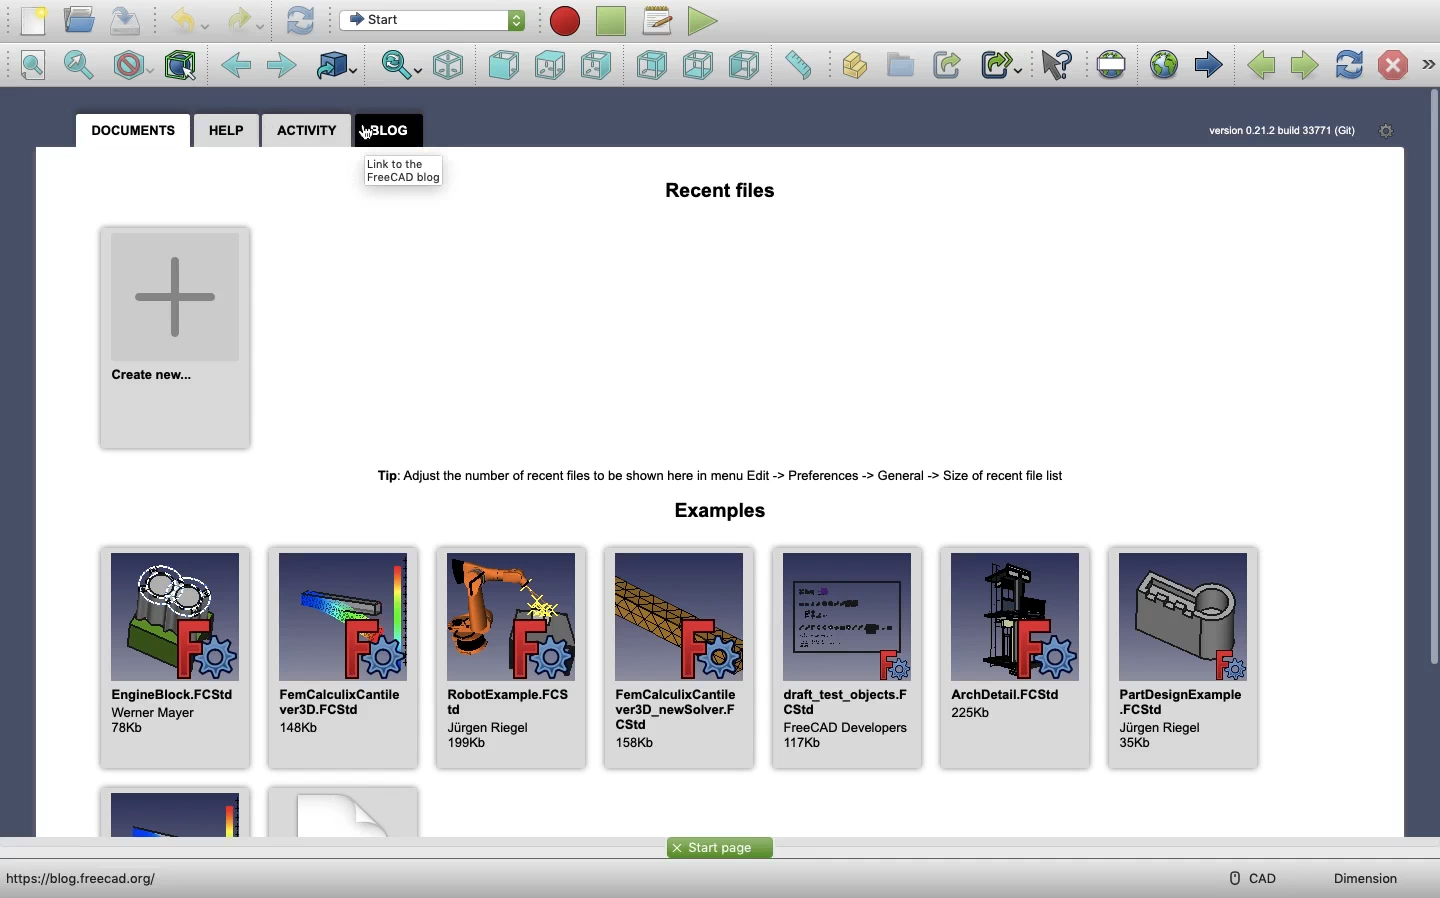 This screenshot has height=898, width=1440. I want to click on https://blog.freecad.org/, so click(93, 880).